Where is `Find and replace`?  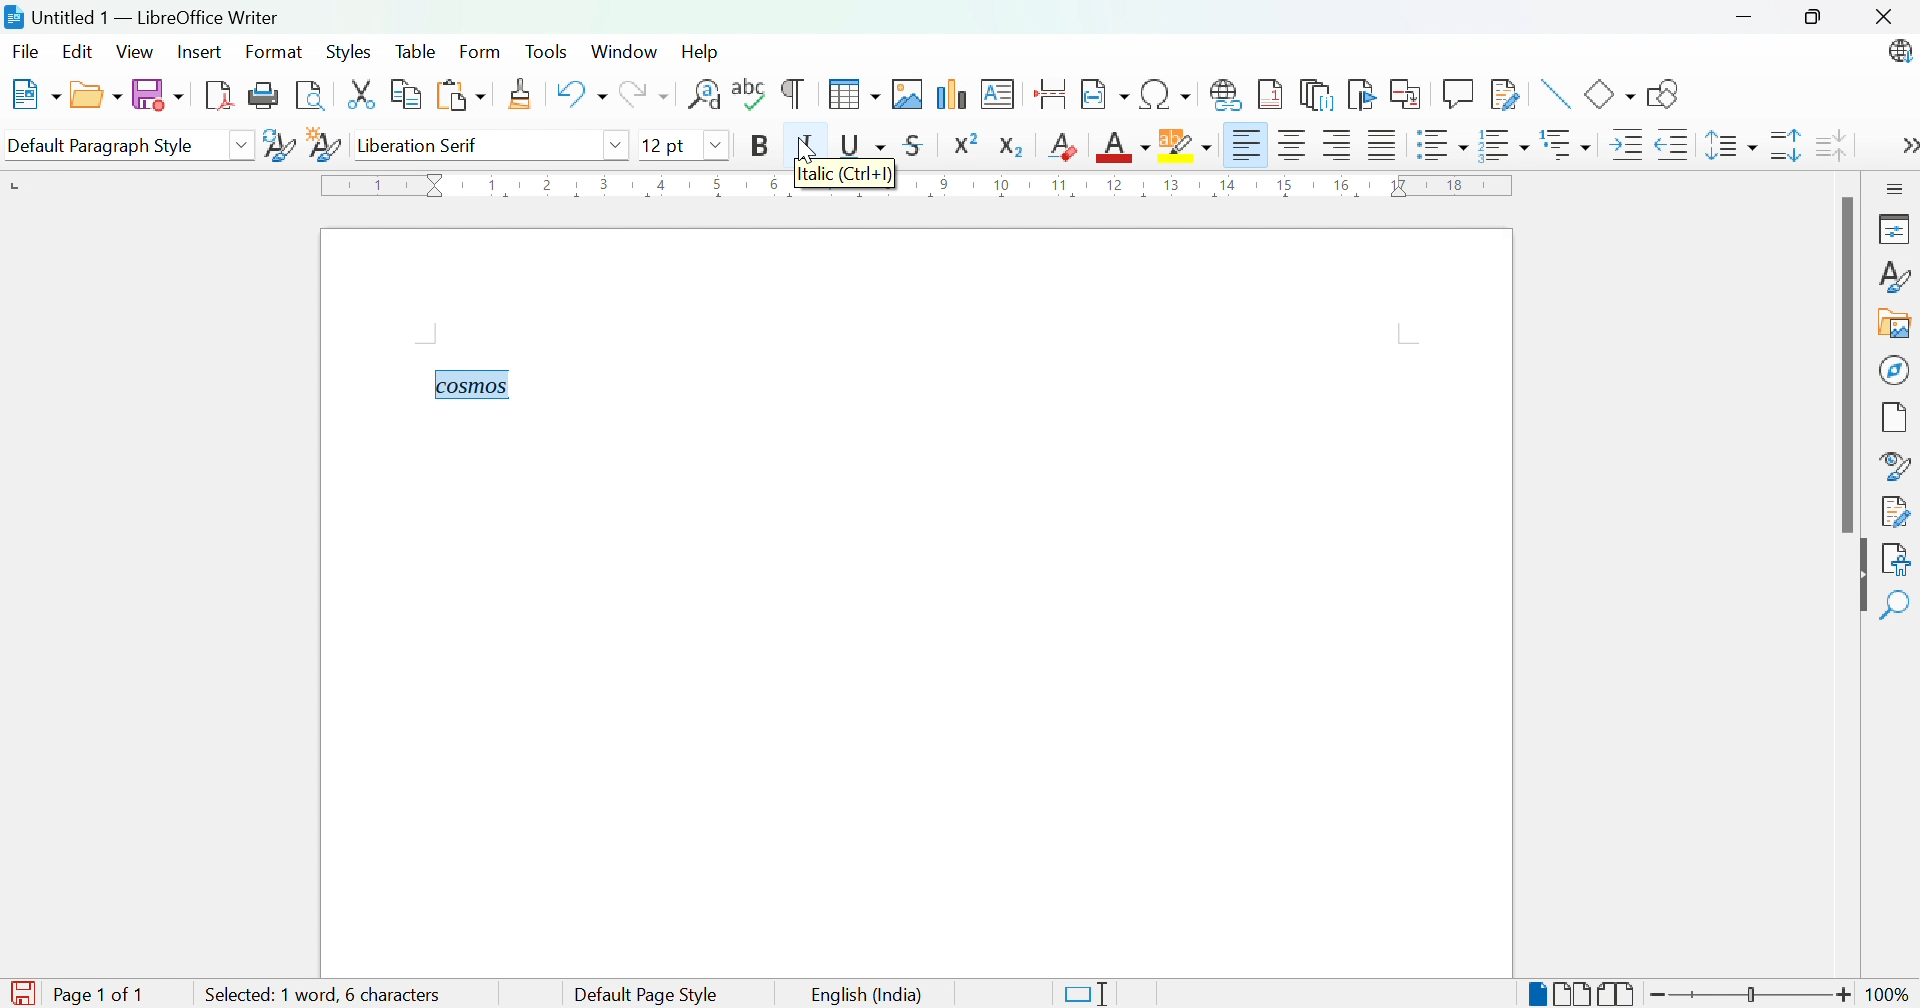
Find and replace is located at coordinates (705, 96).